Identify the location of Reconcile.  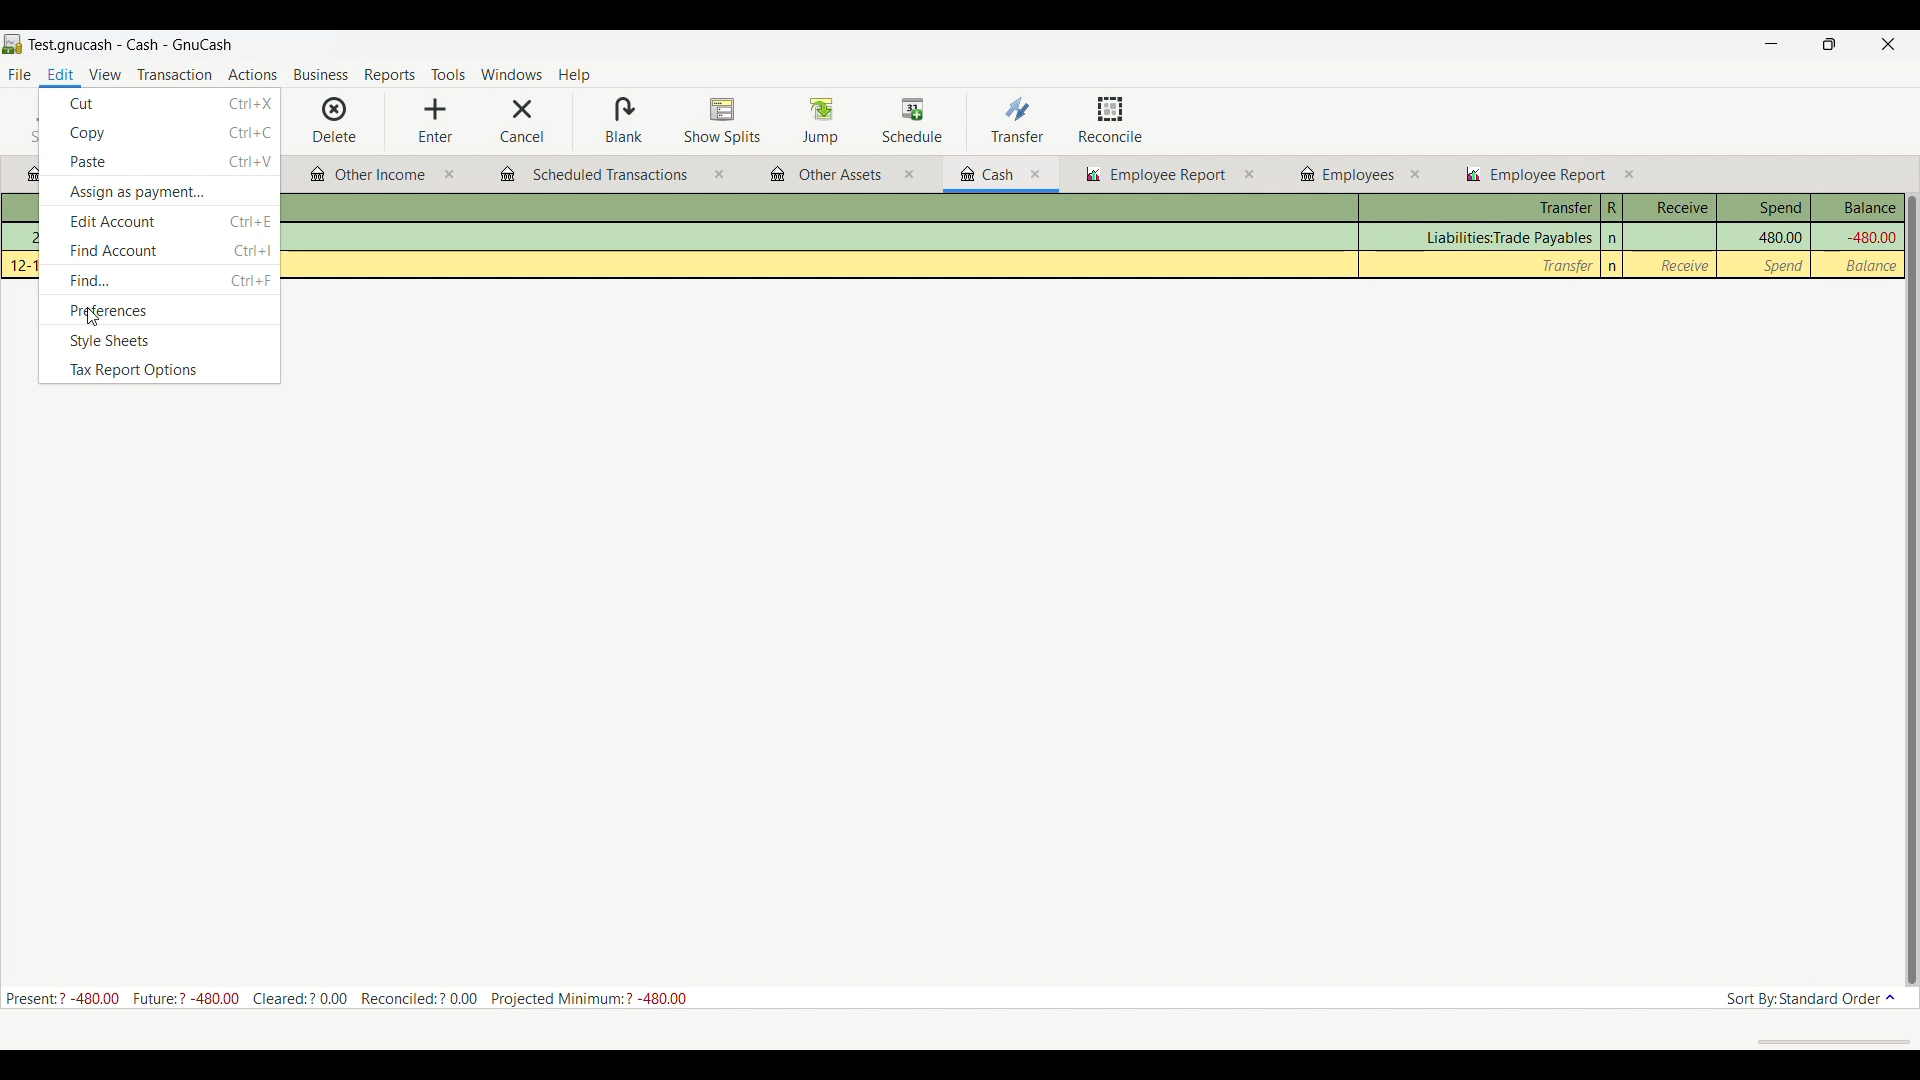
(1110, 120).